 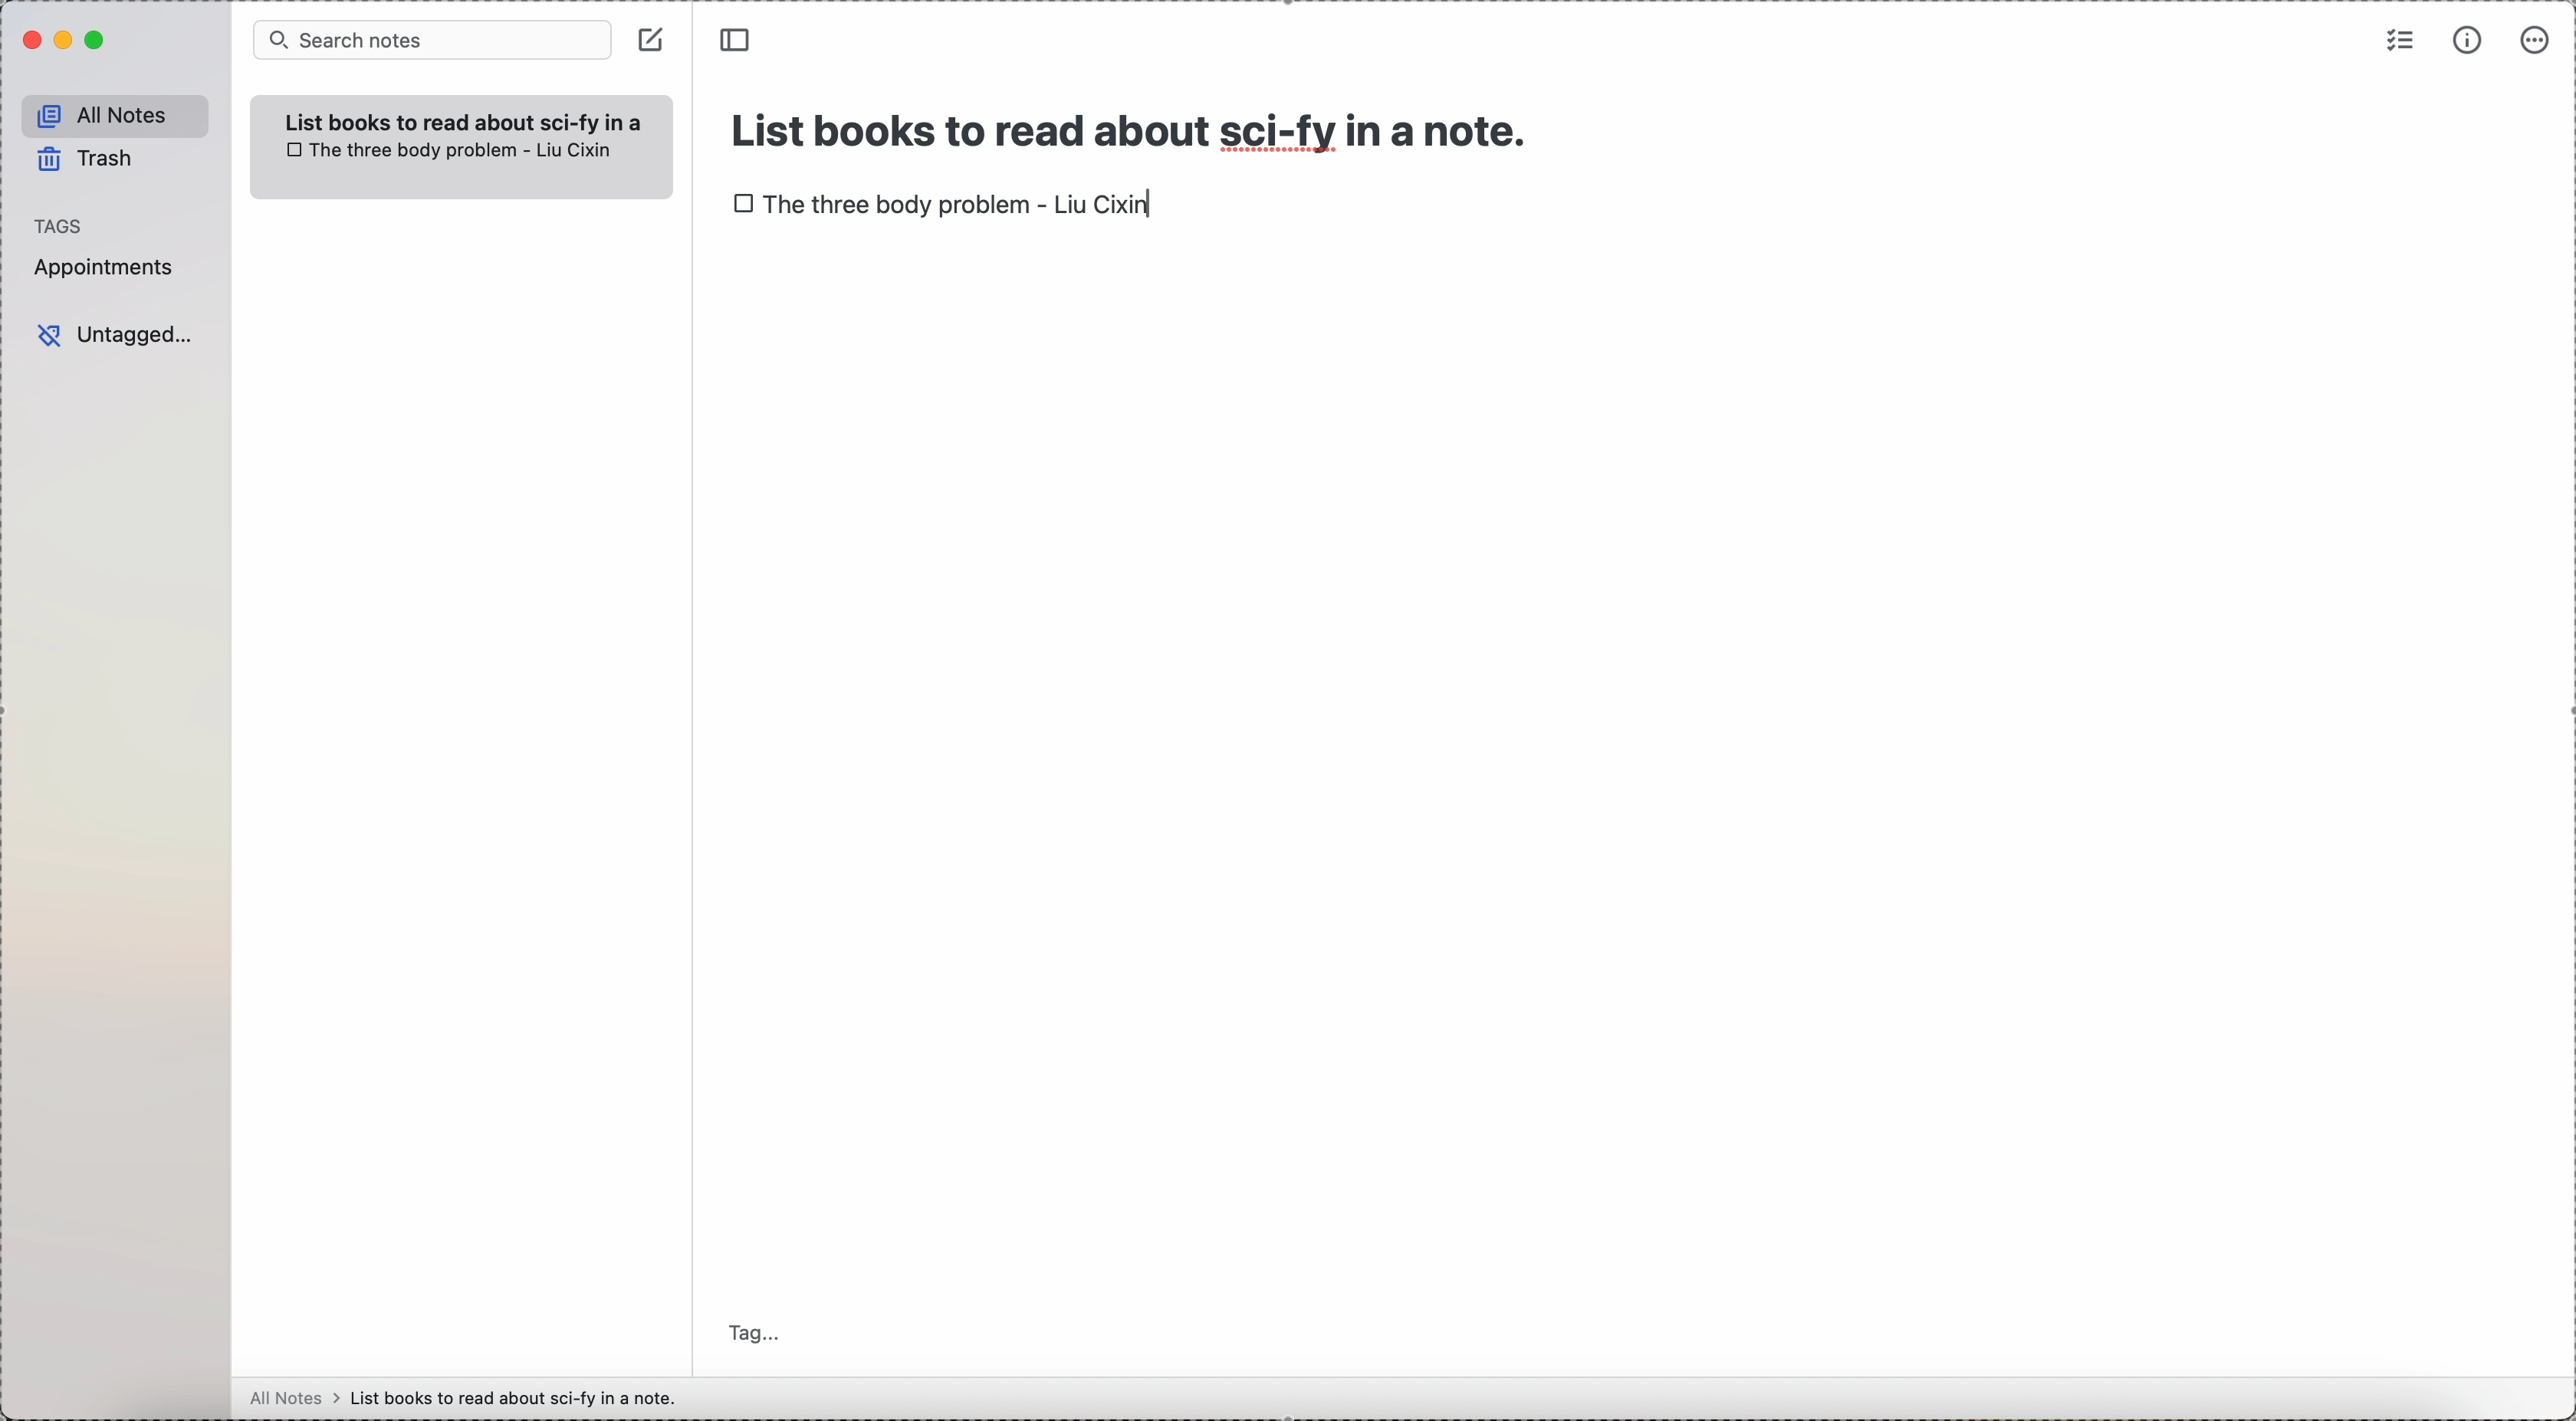 I want to click on checkbox, so click(x=292, y=150).